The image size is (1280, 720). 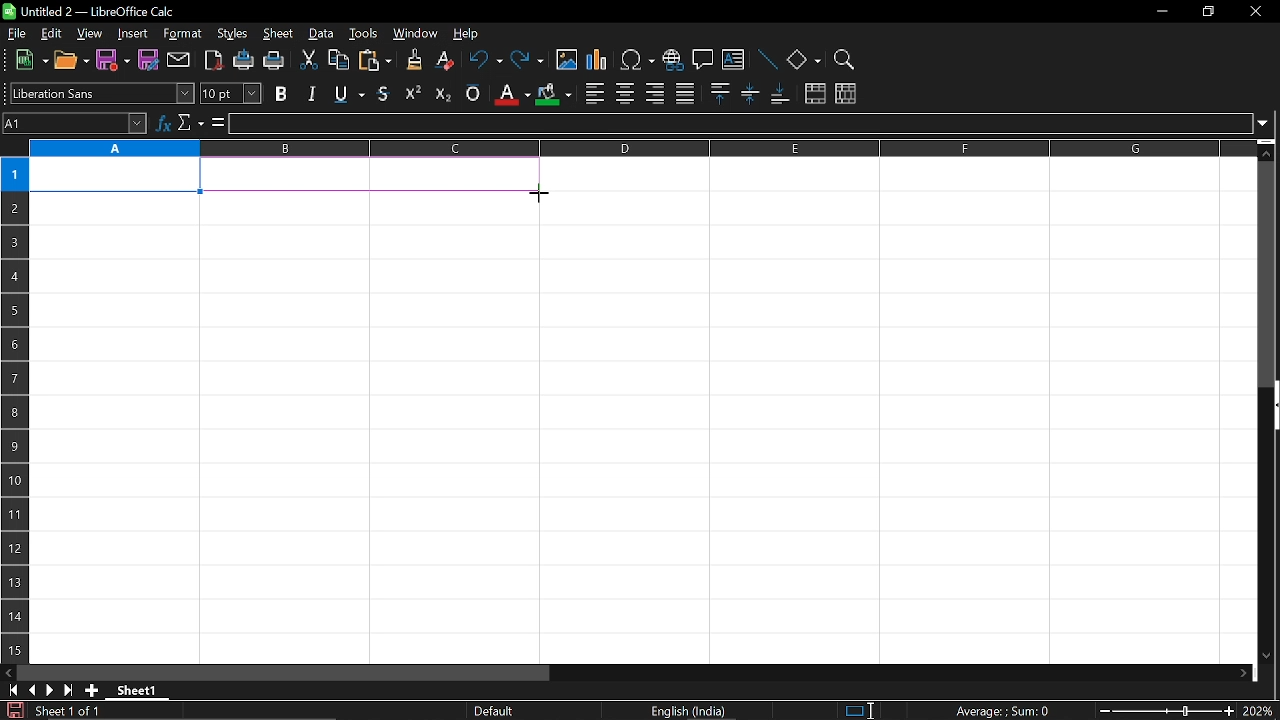 What do you see at coordinates (739, 124) in the screenshot?
I see `input line` at bounding box center [739, 124].